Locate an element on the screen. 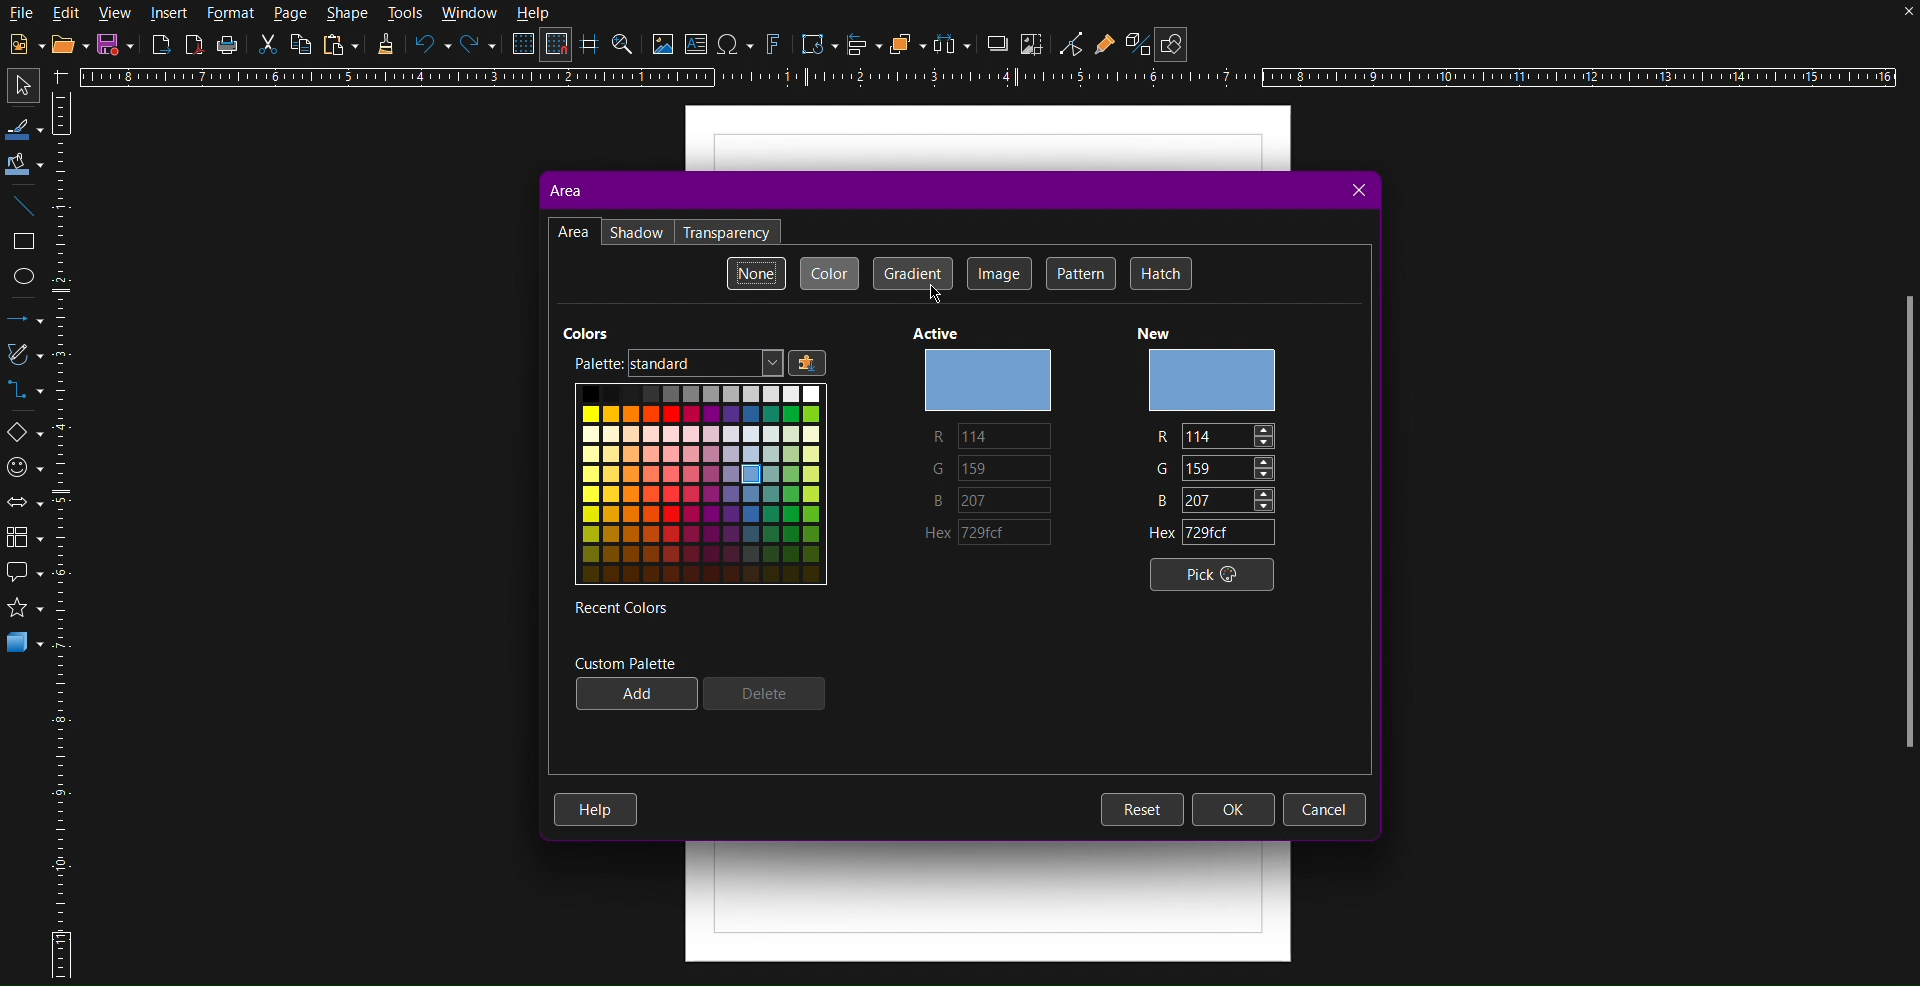 The width and height of the screenshot is (1920, 986). Area is located at coordinates (564, 190).